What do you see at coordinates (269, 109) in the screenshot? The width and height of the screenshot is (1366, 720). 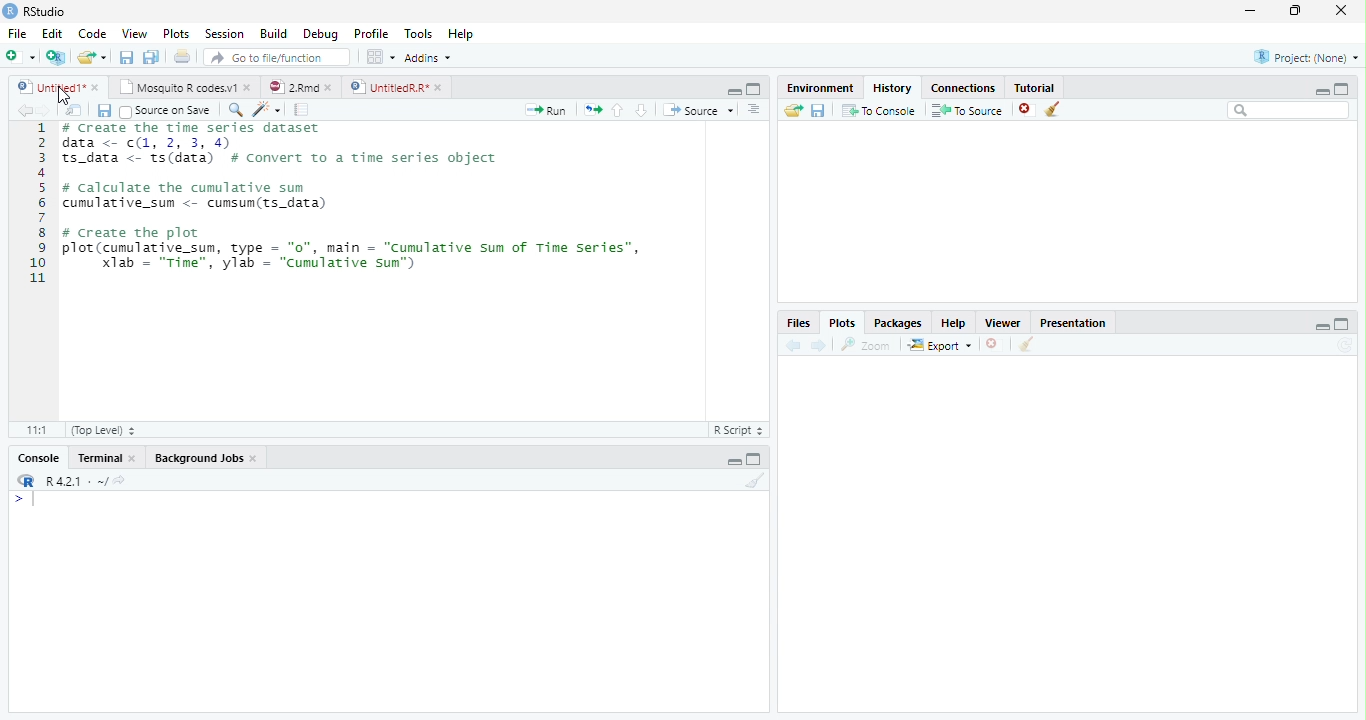 I see `Code Refactor` at bounding box center [269, 109].